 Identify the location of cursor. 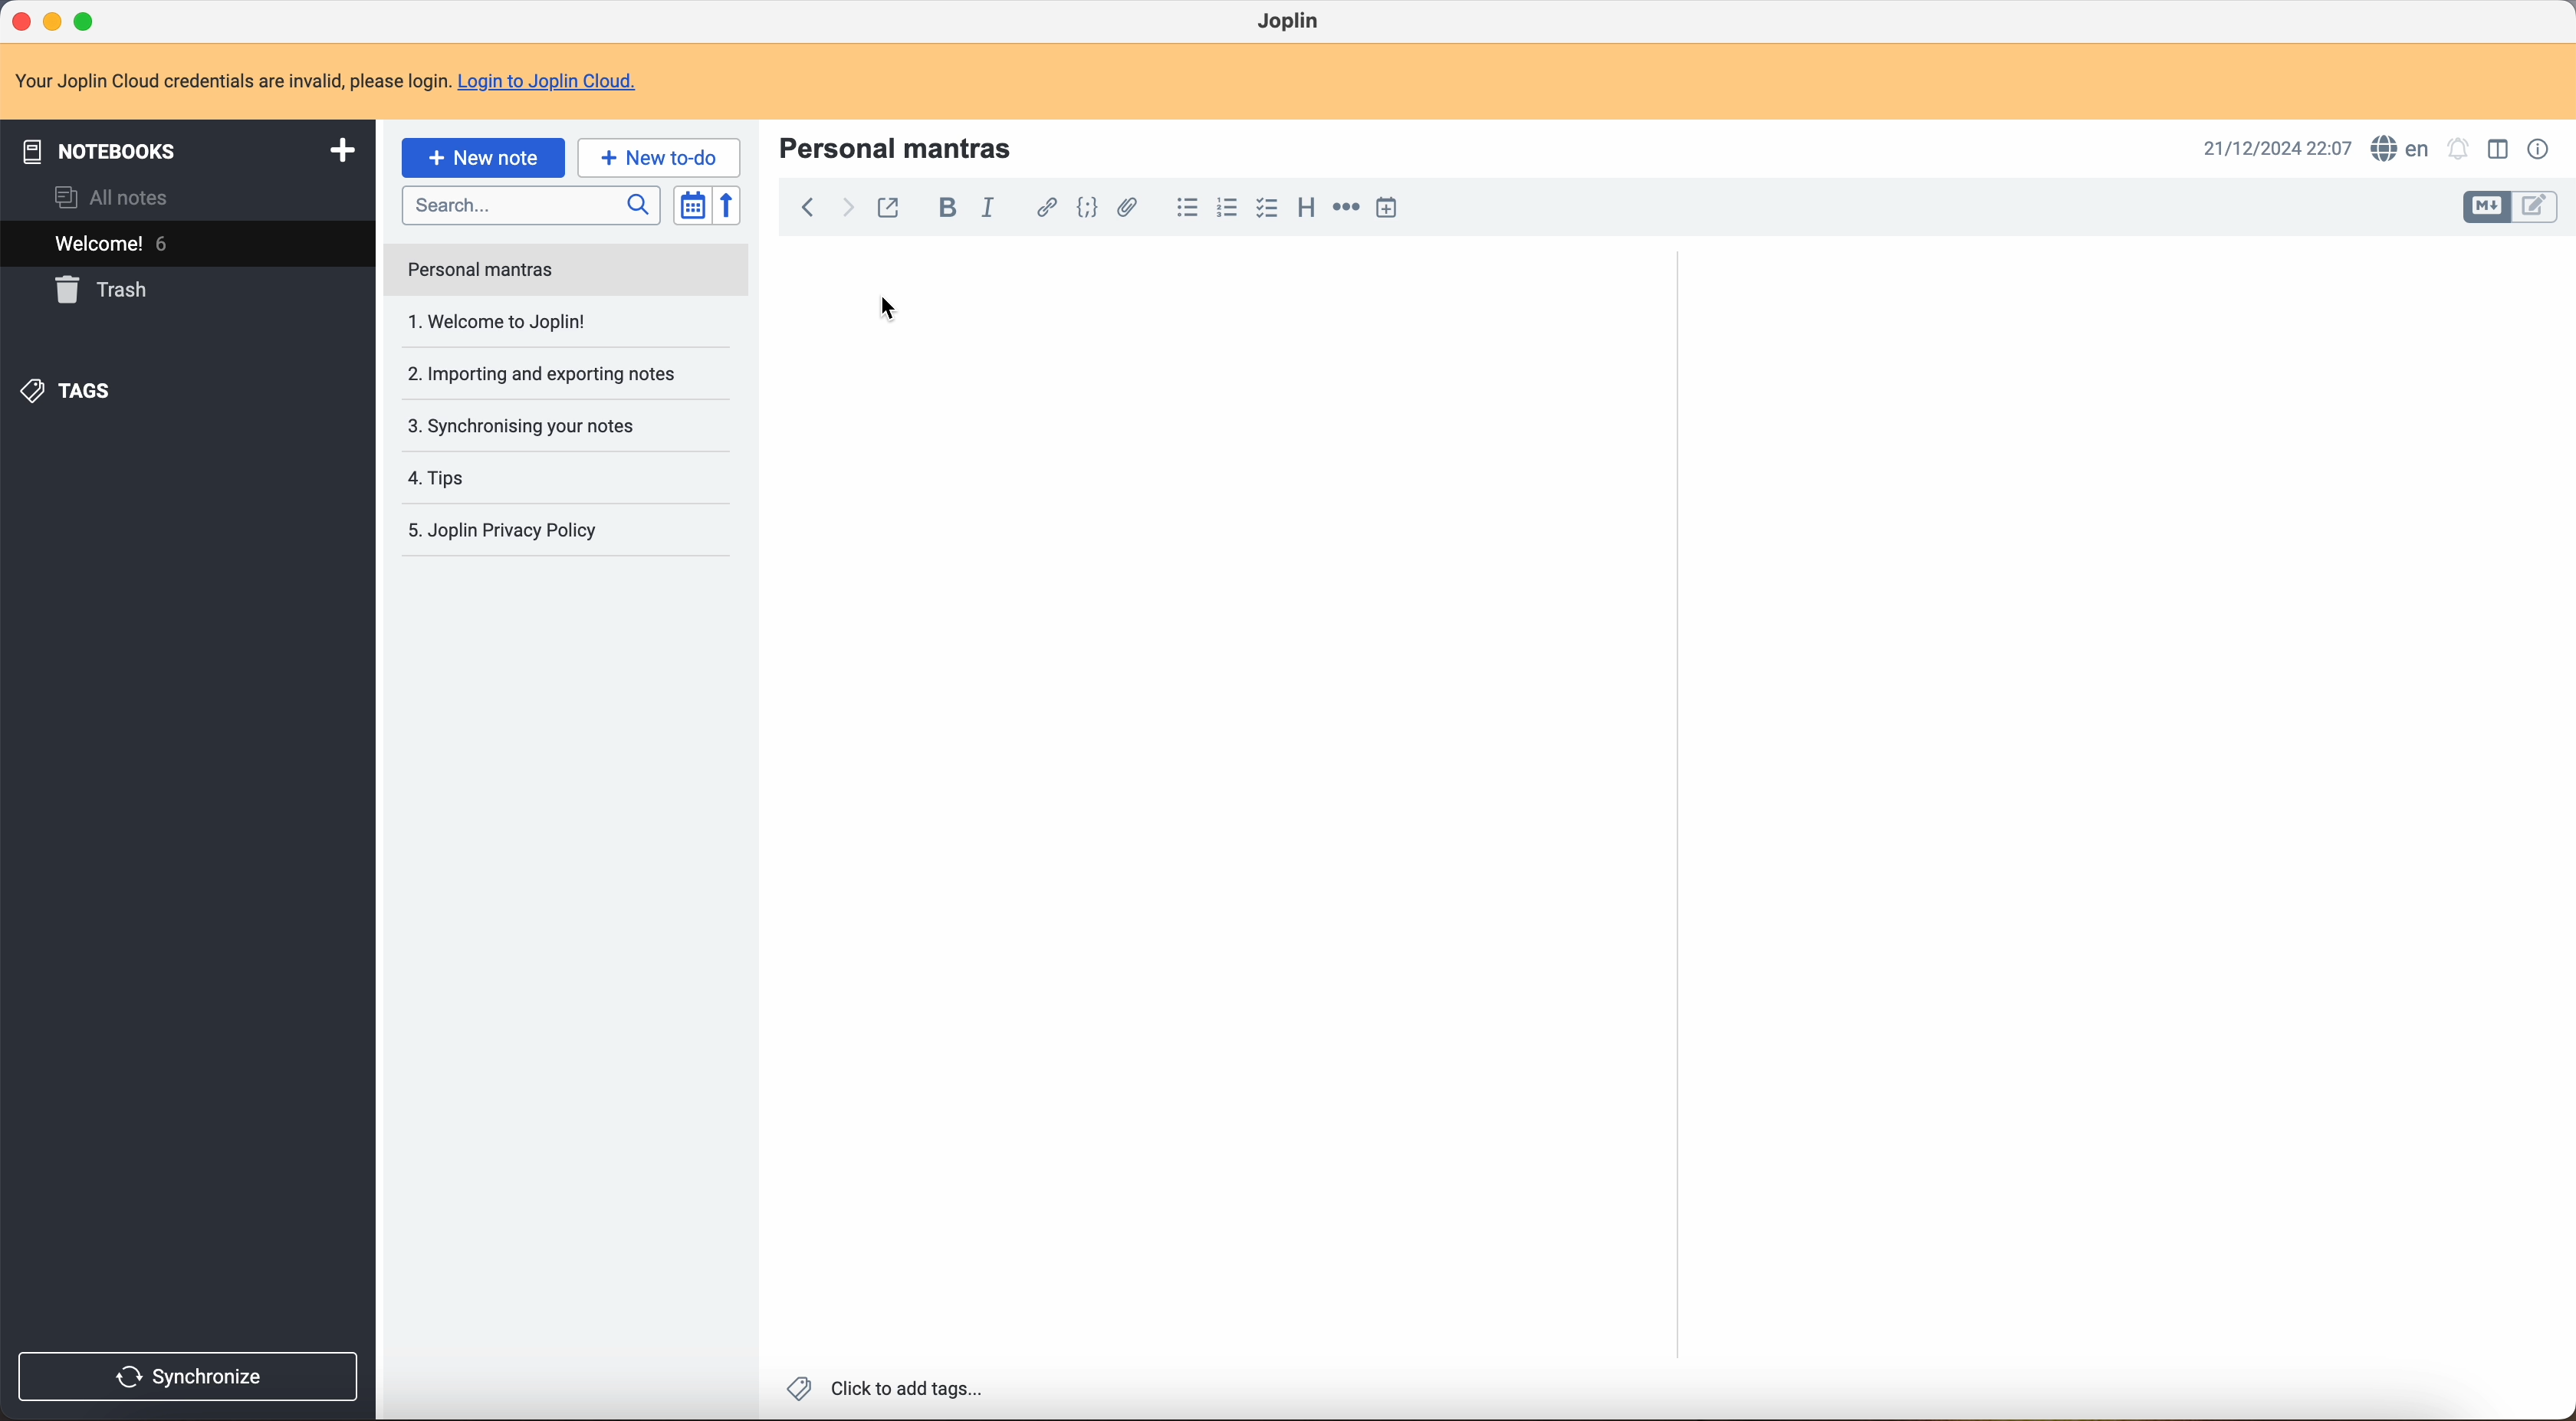
(890, 306).